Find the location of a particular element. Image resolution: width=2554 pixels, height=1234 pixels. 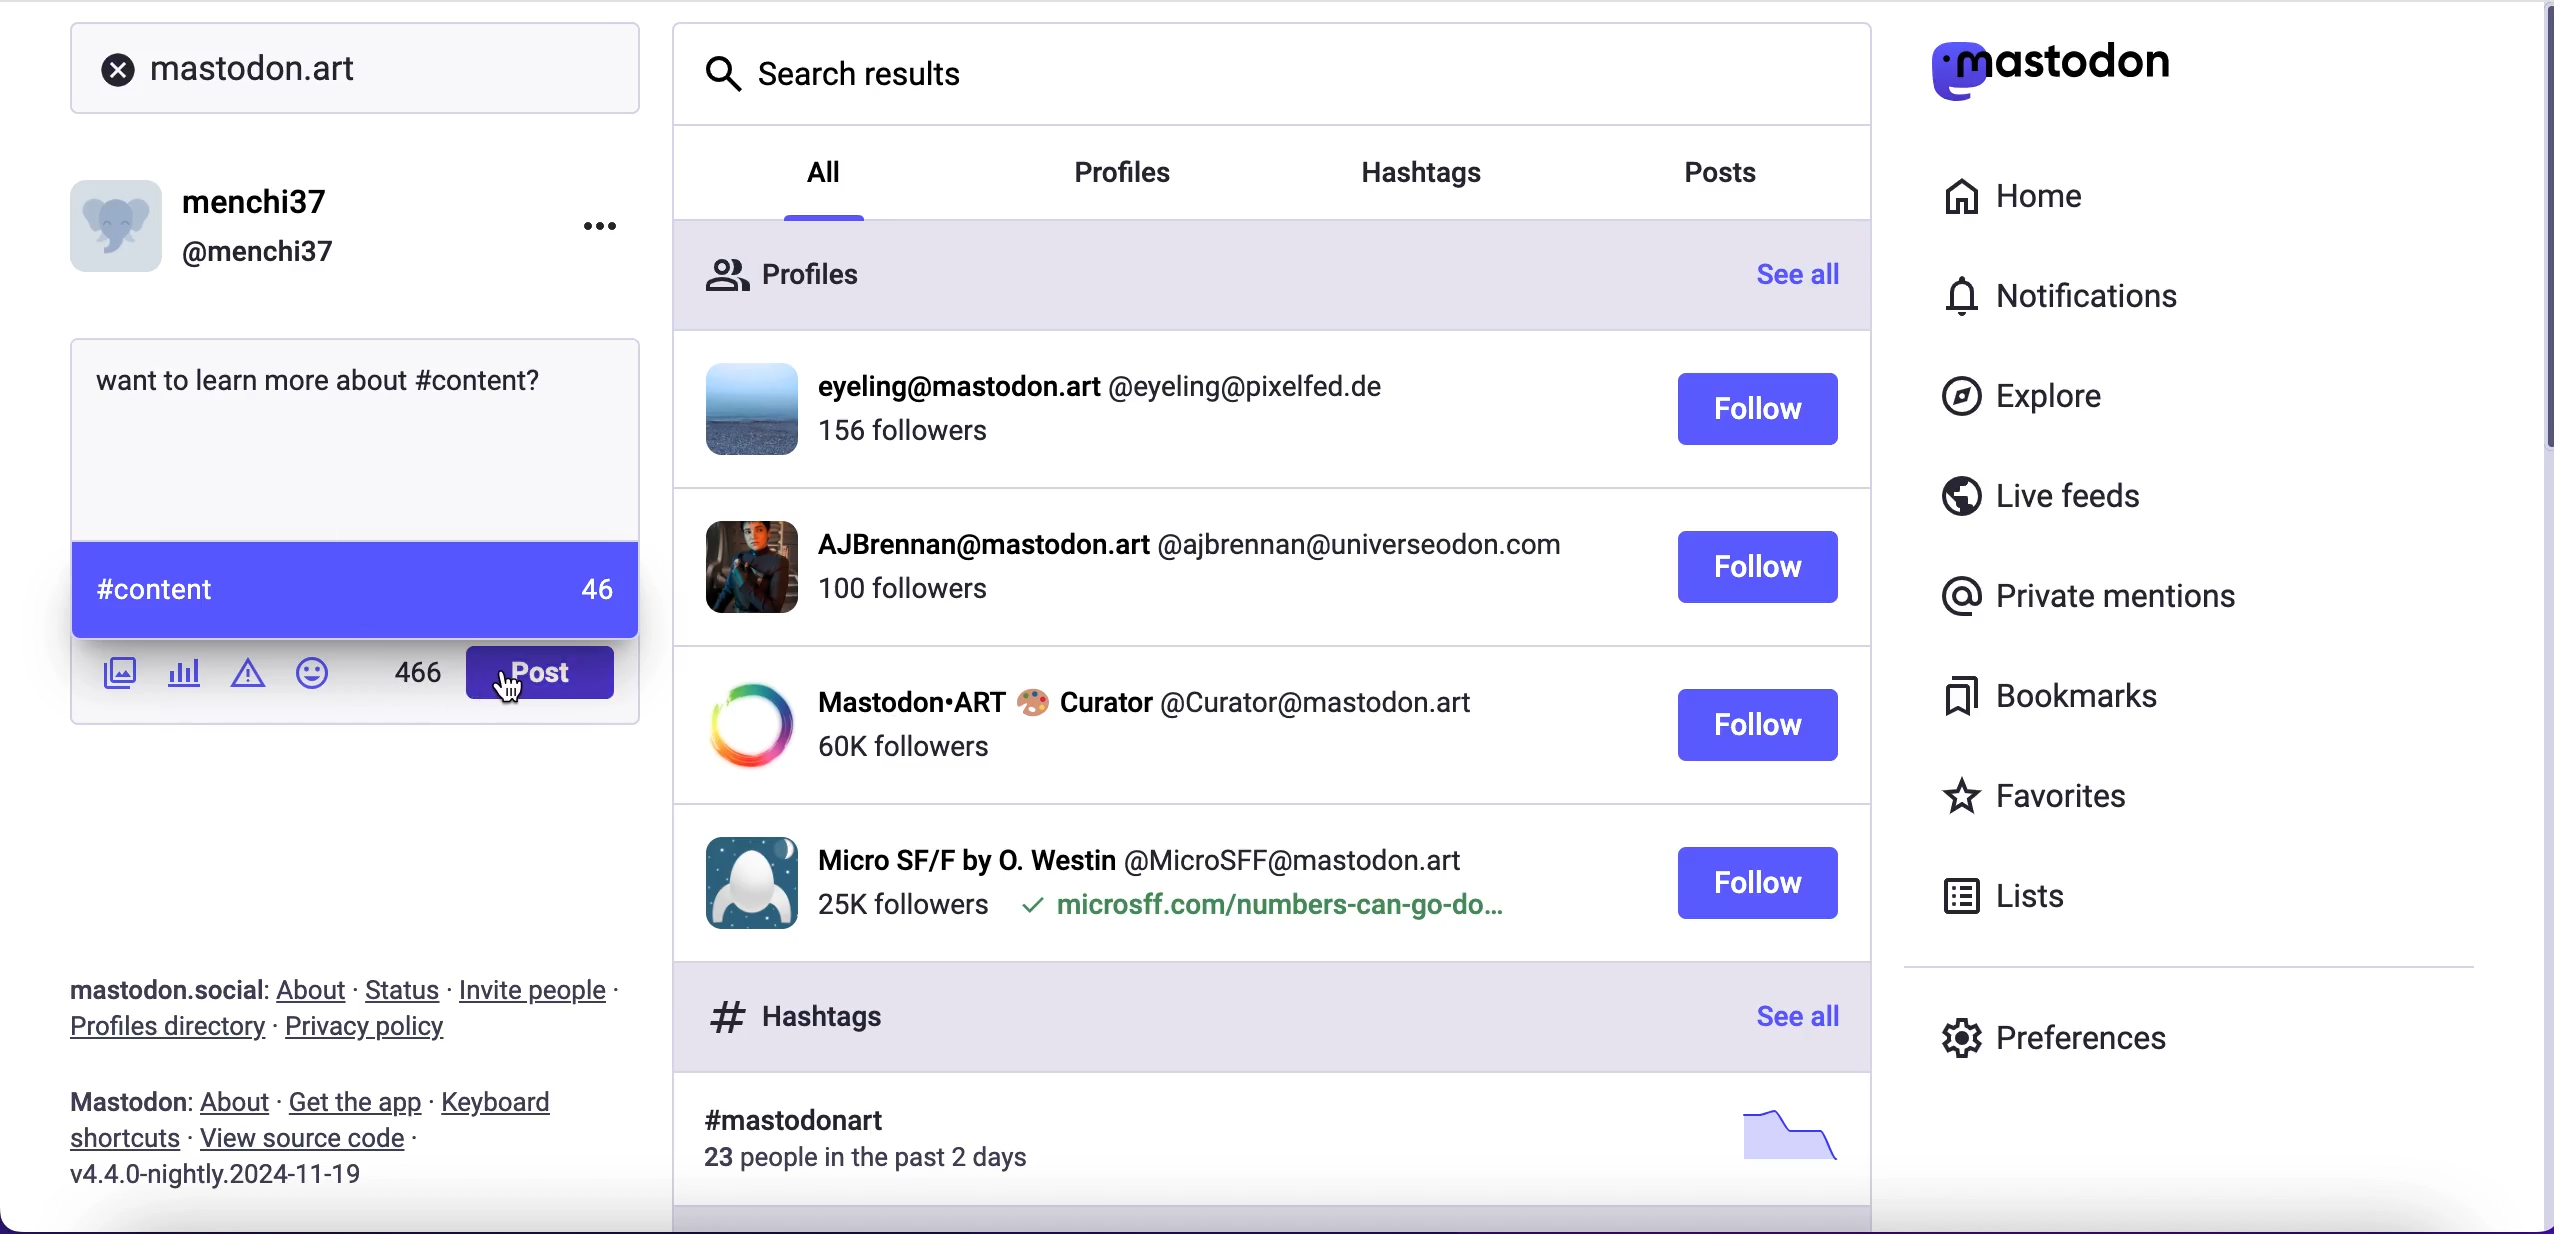

2024-11-19 is located at coordinates (225, 1174).